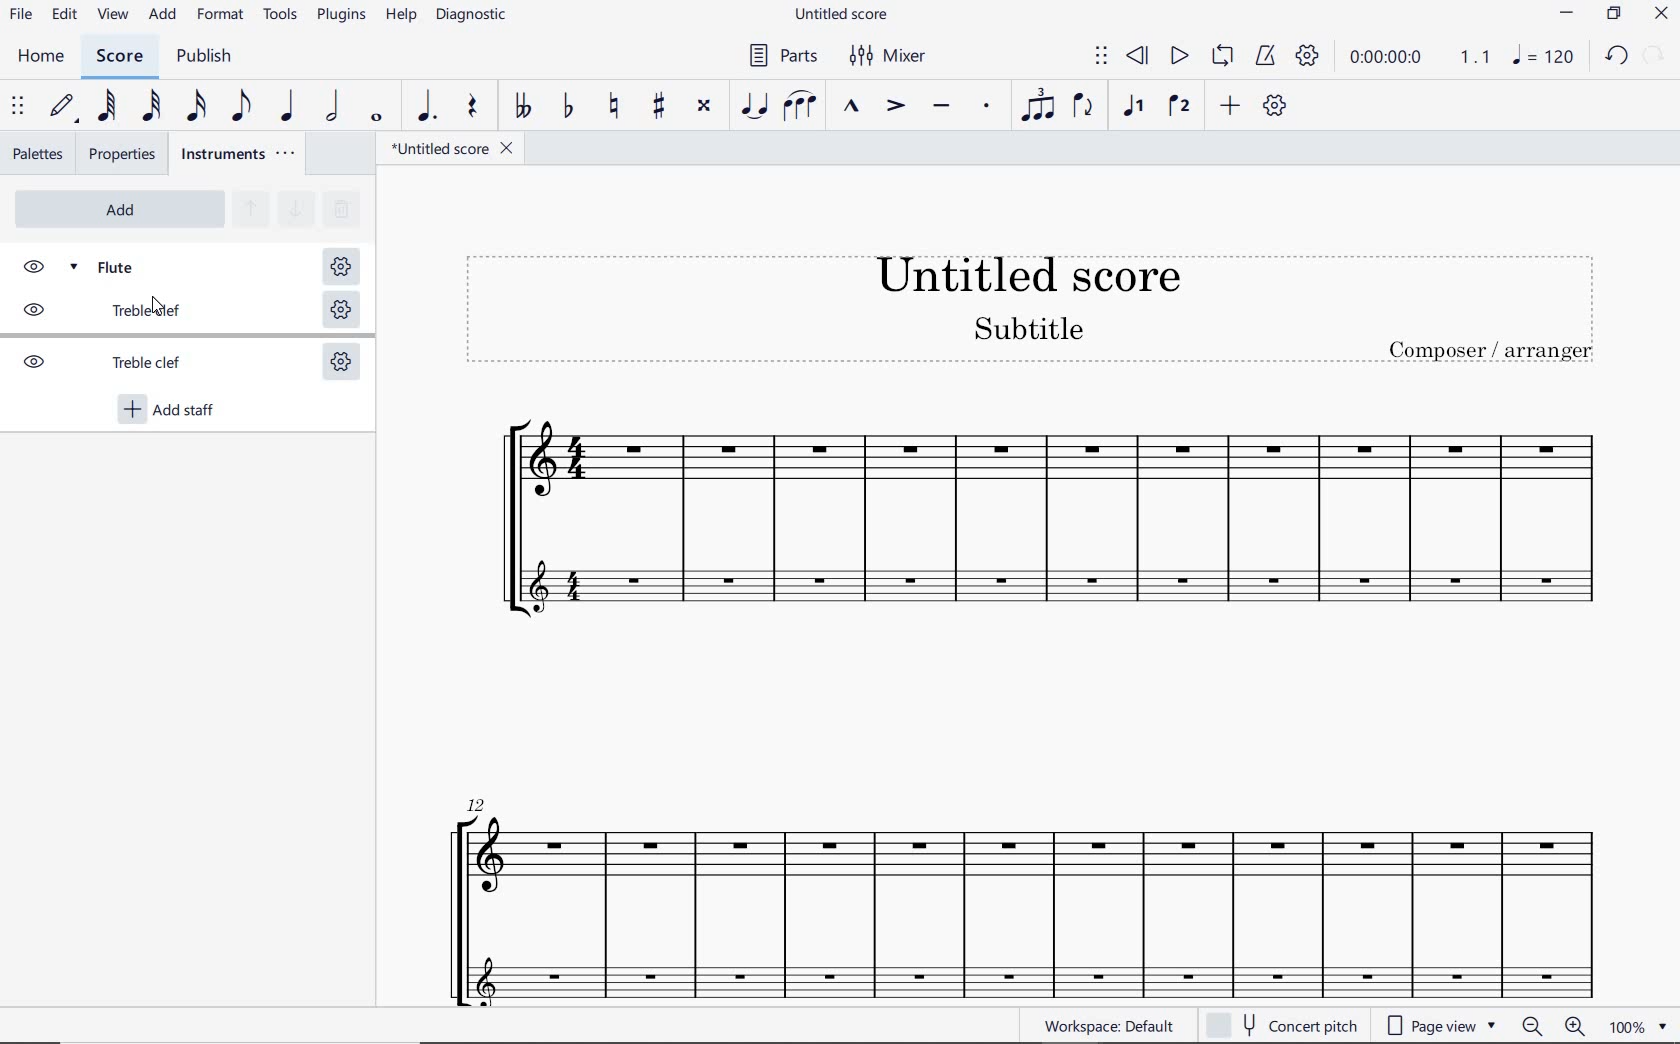 The height and width of the screenshot is (1044, 1680). Describe the element at coordinates (1221, 60) in the screenshot. I see `LOOP PLAYBACK` at that location.